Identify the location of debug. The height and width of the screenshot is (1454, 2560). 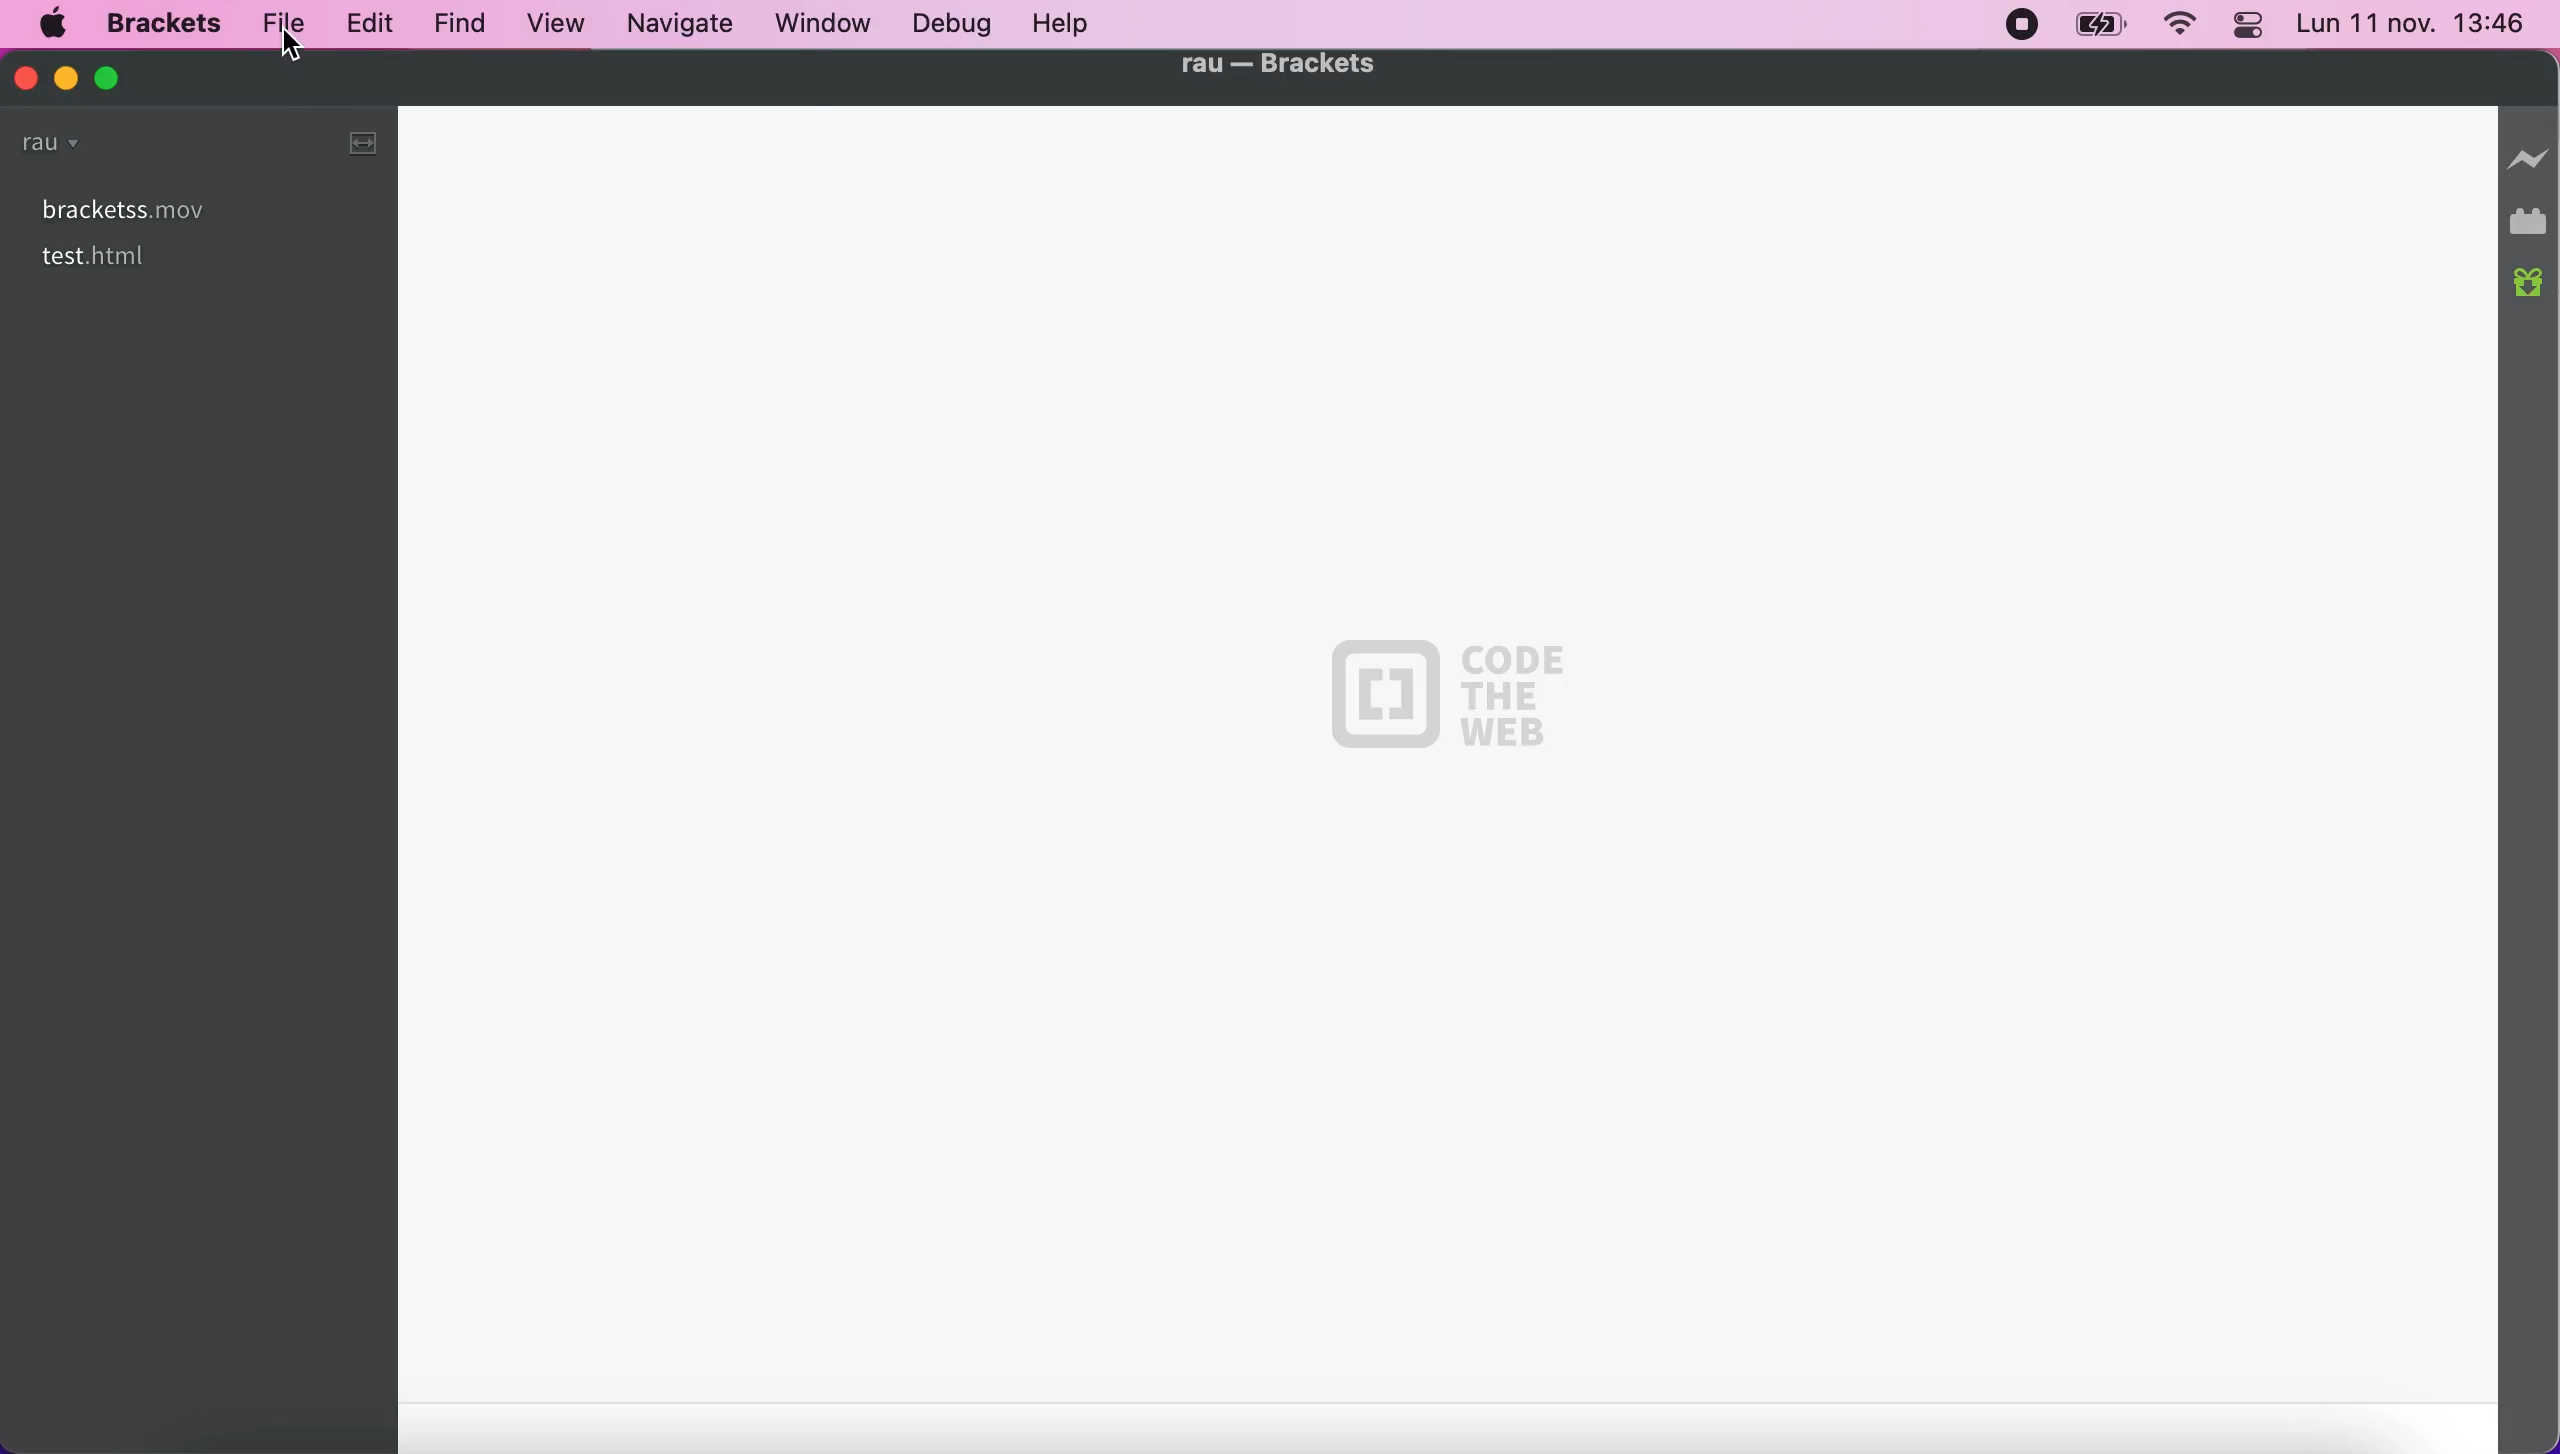
(957, 23).